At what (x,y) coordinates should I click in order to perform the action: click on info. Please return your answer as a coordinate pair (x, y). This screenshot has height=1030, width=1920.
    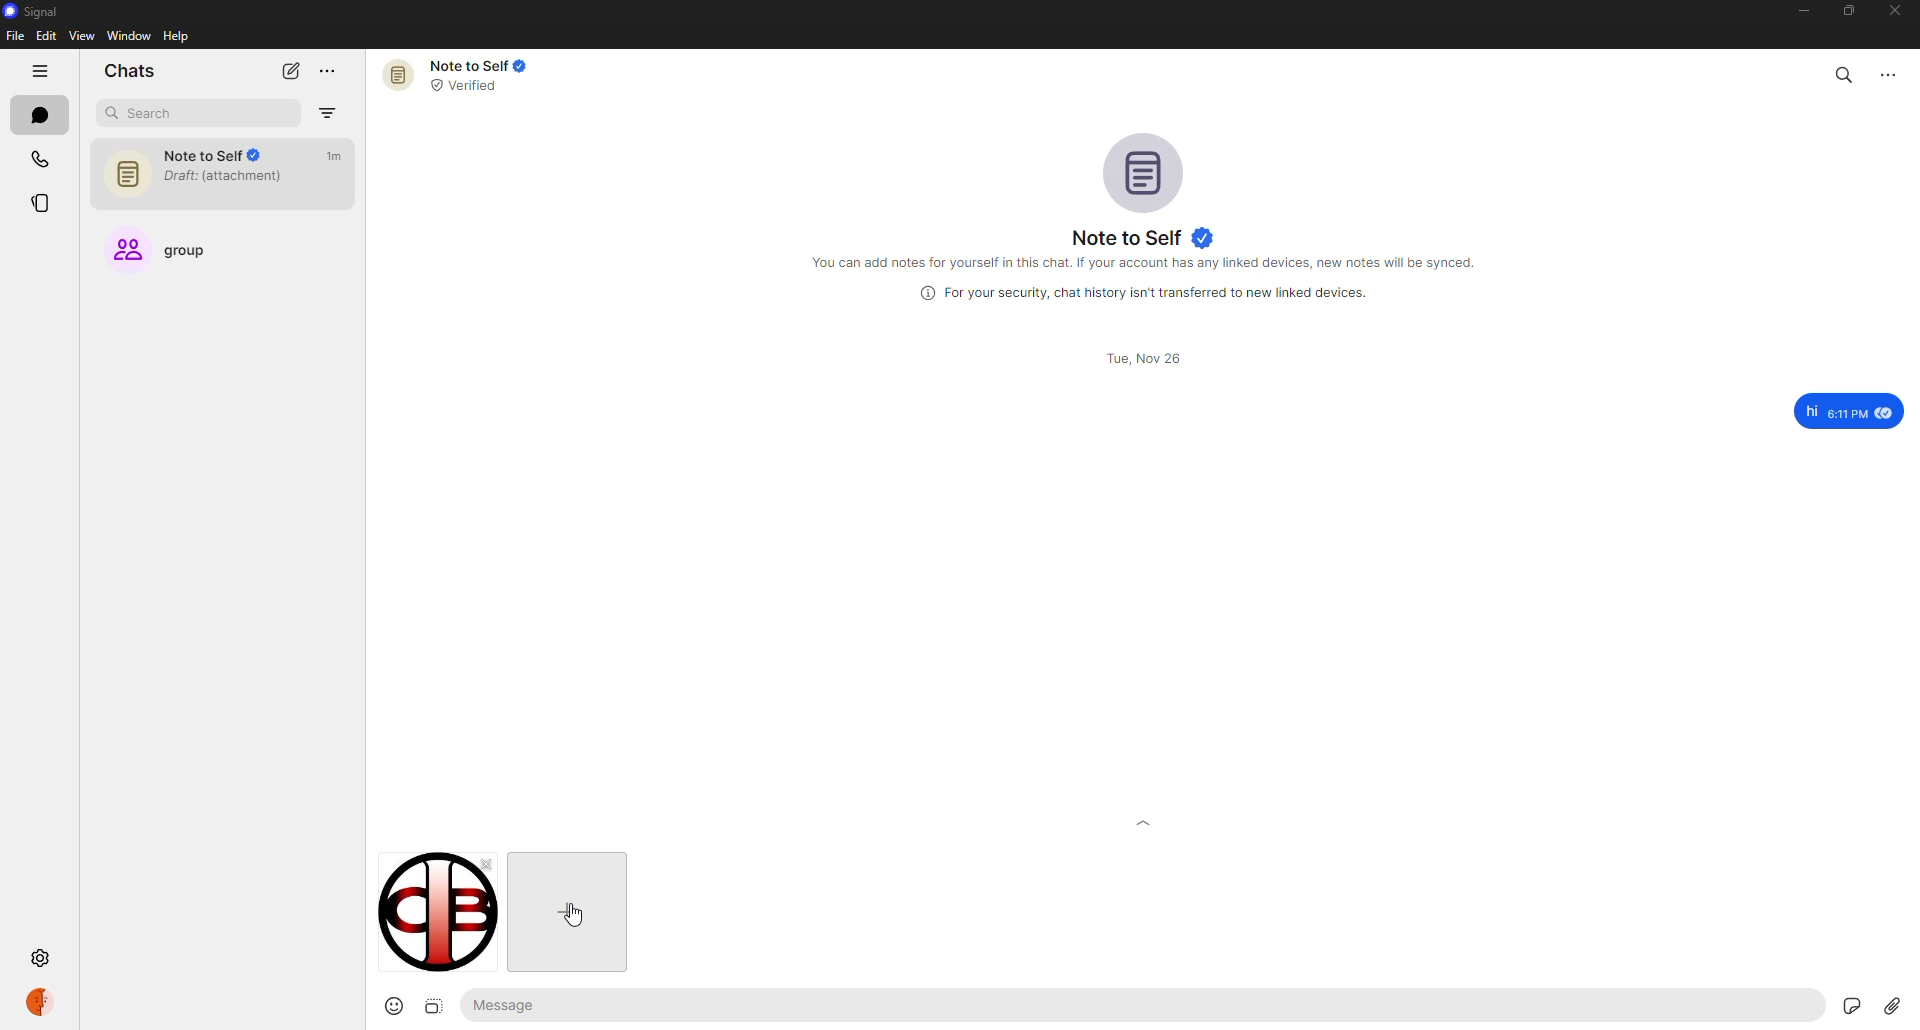
    Looking at the image, I should click on (1150, 263).